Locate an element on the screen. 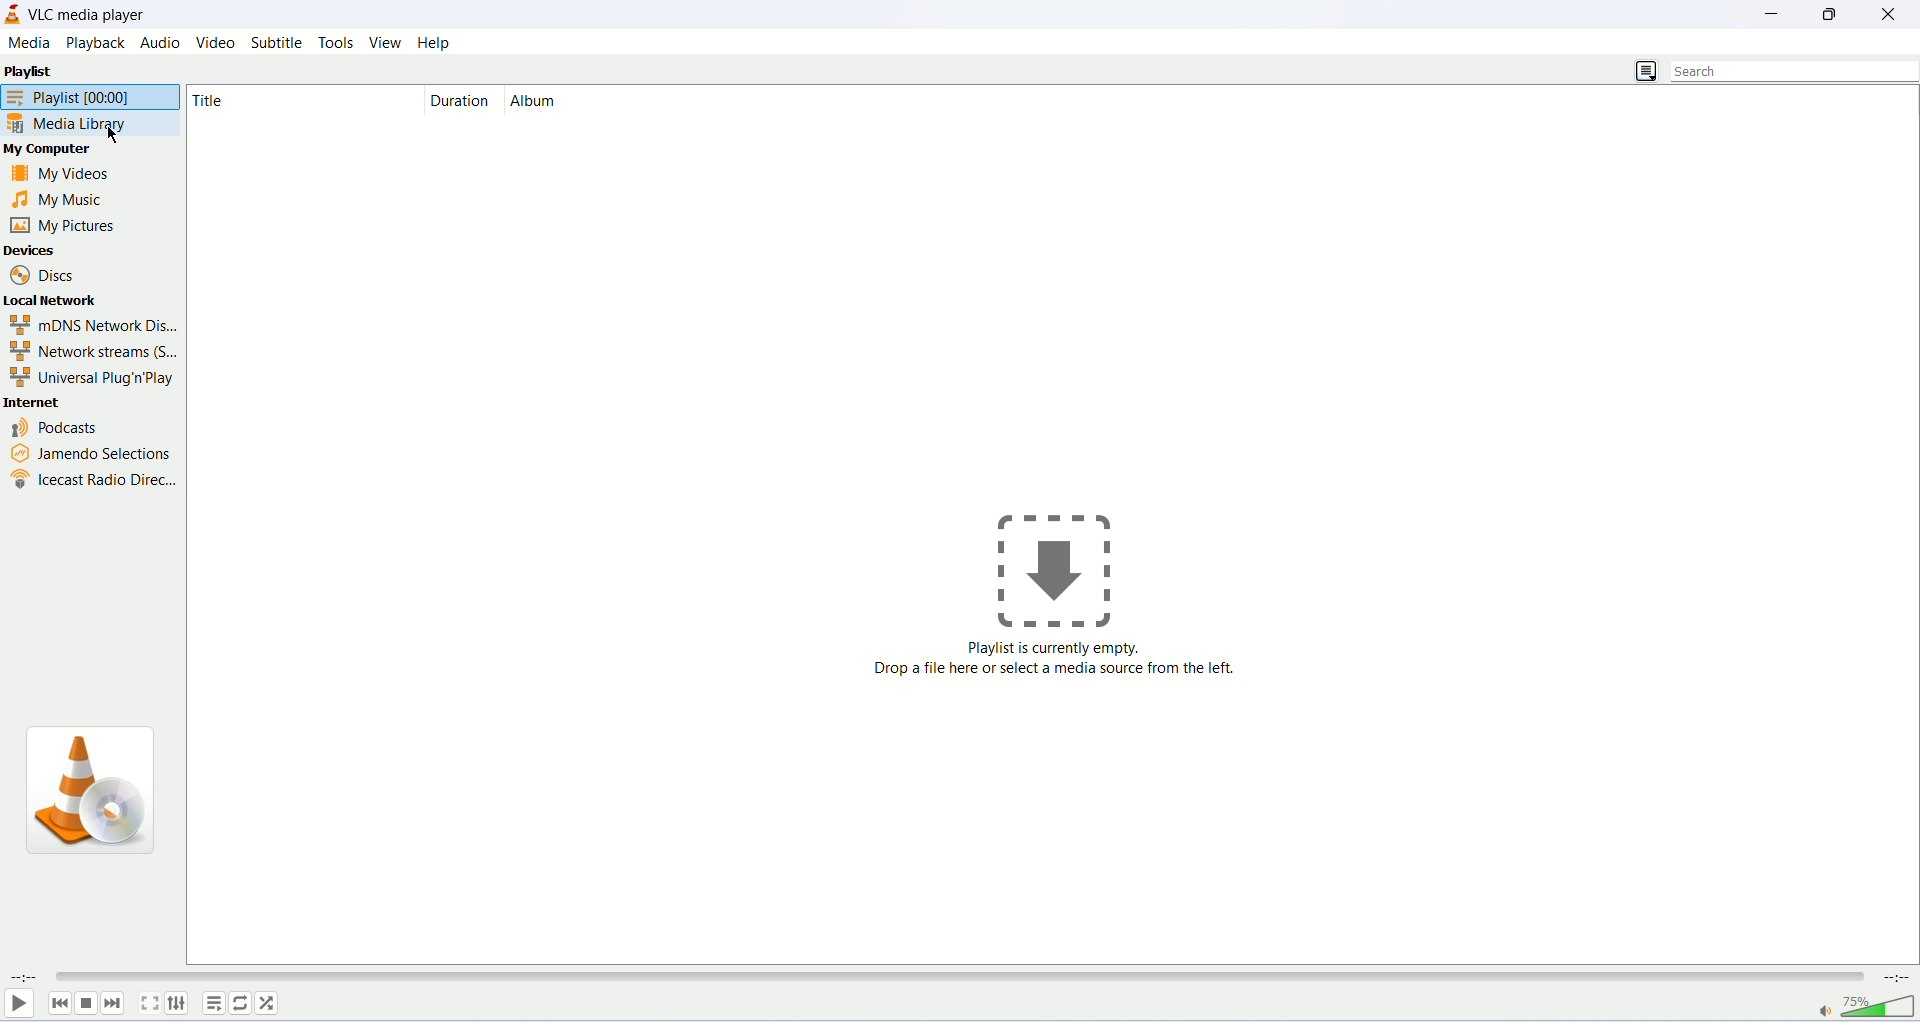 This screenshot has width=1920, height=1022. playback is located at coordinates (97, 42).